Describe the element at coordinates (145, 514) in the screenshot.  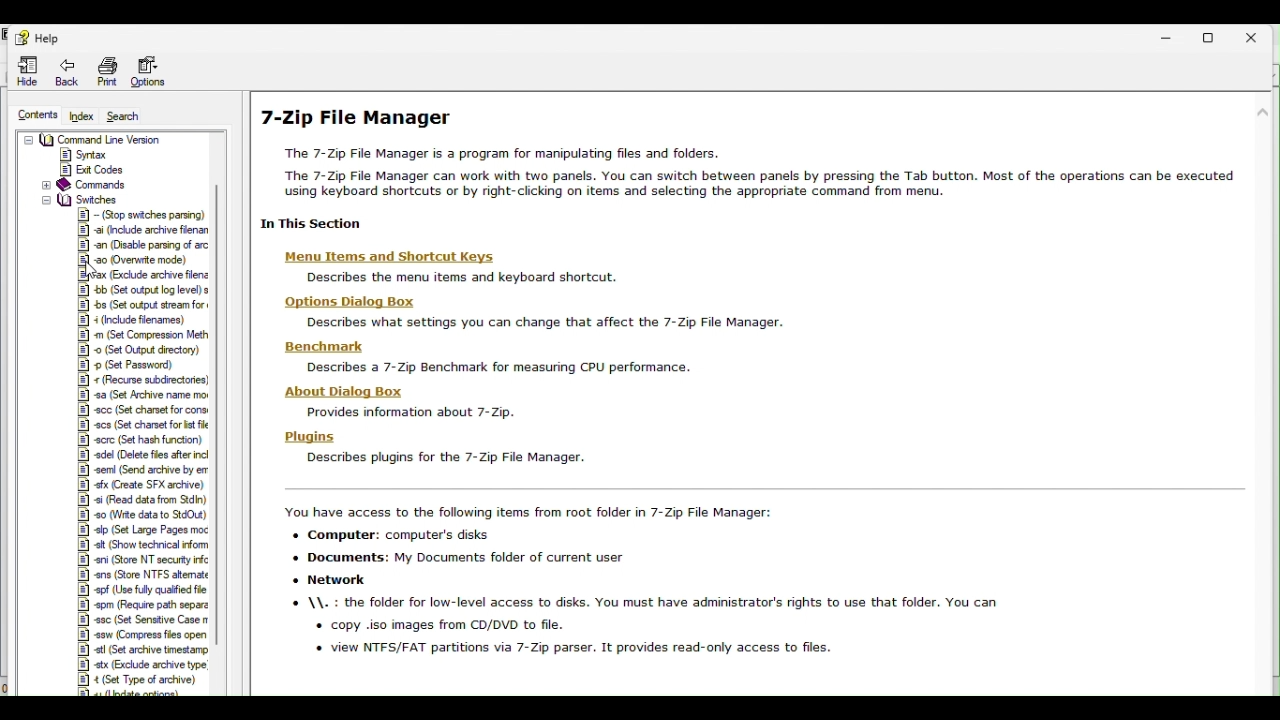
I see `|#] 90 Write data to StdOut) |` at that location.